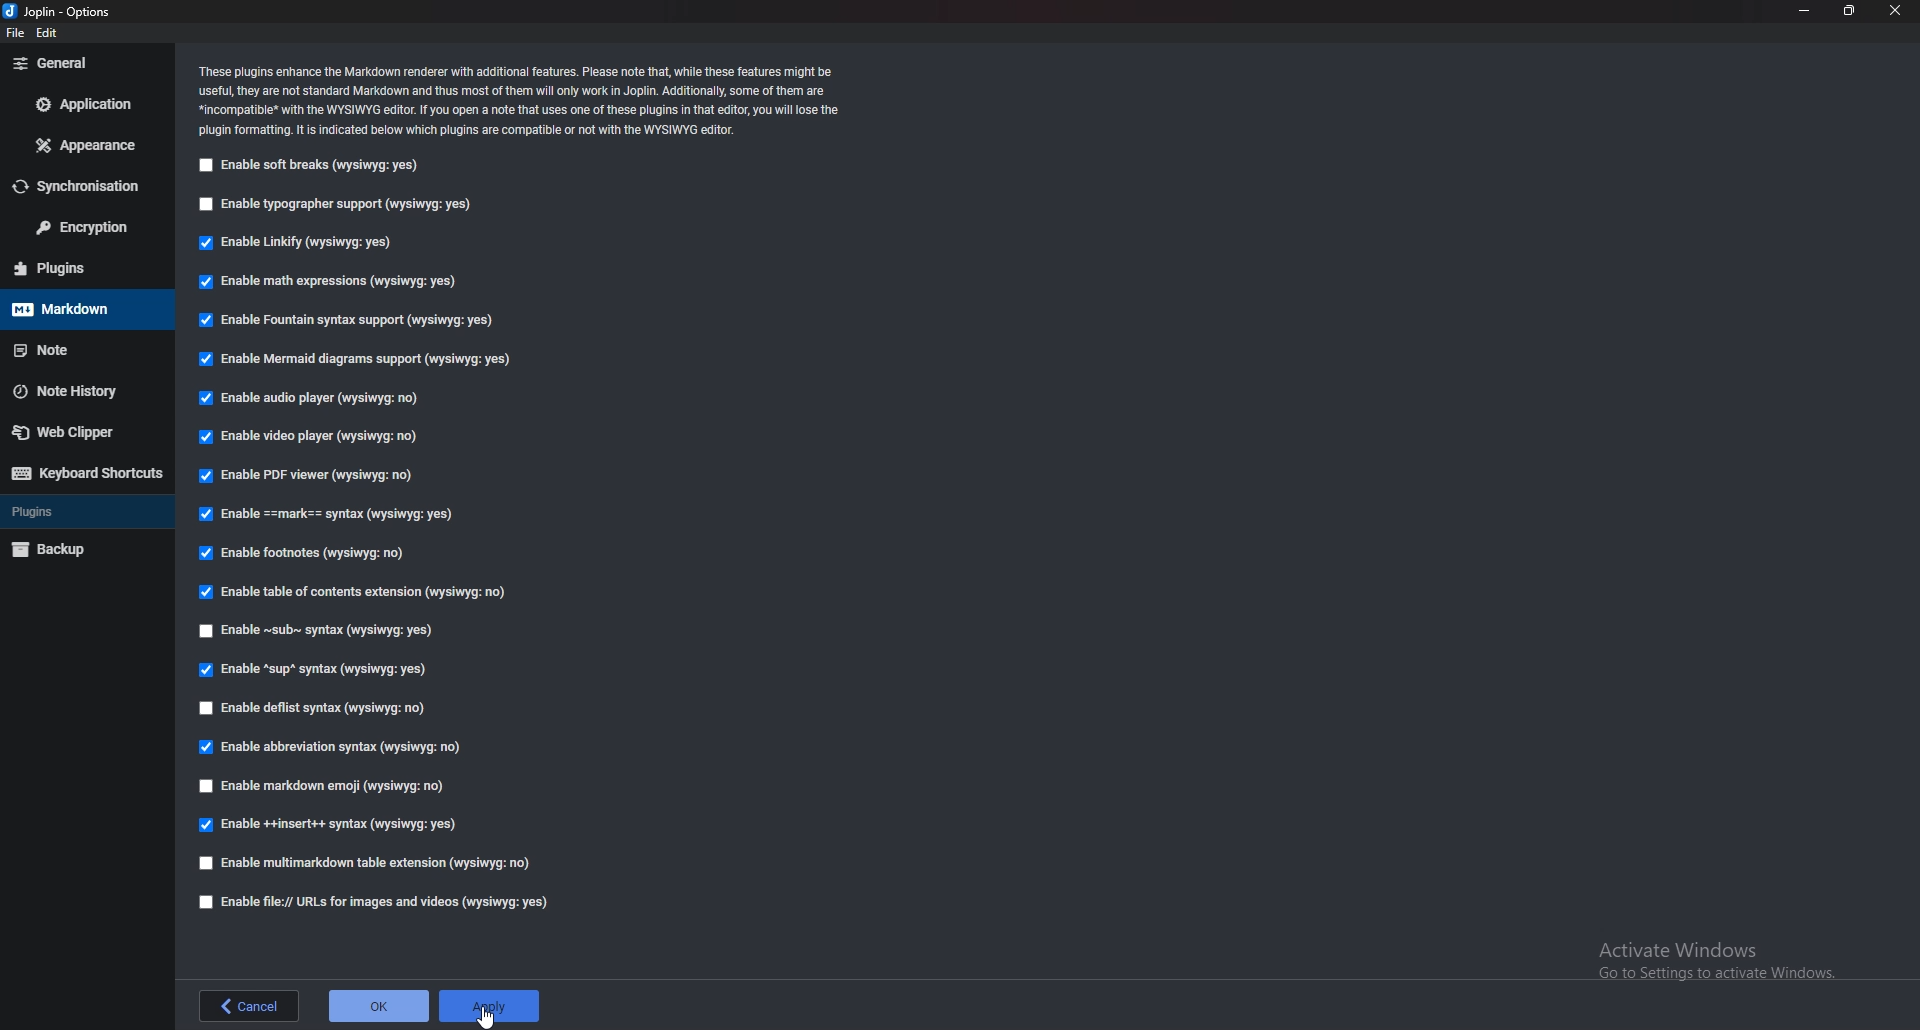 This screenshot has height=1030, width=1920. I want to click on enable insert syntax, so click(330, 826).